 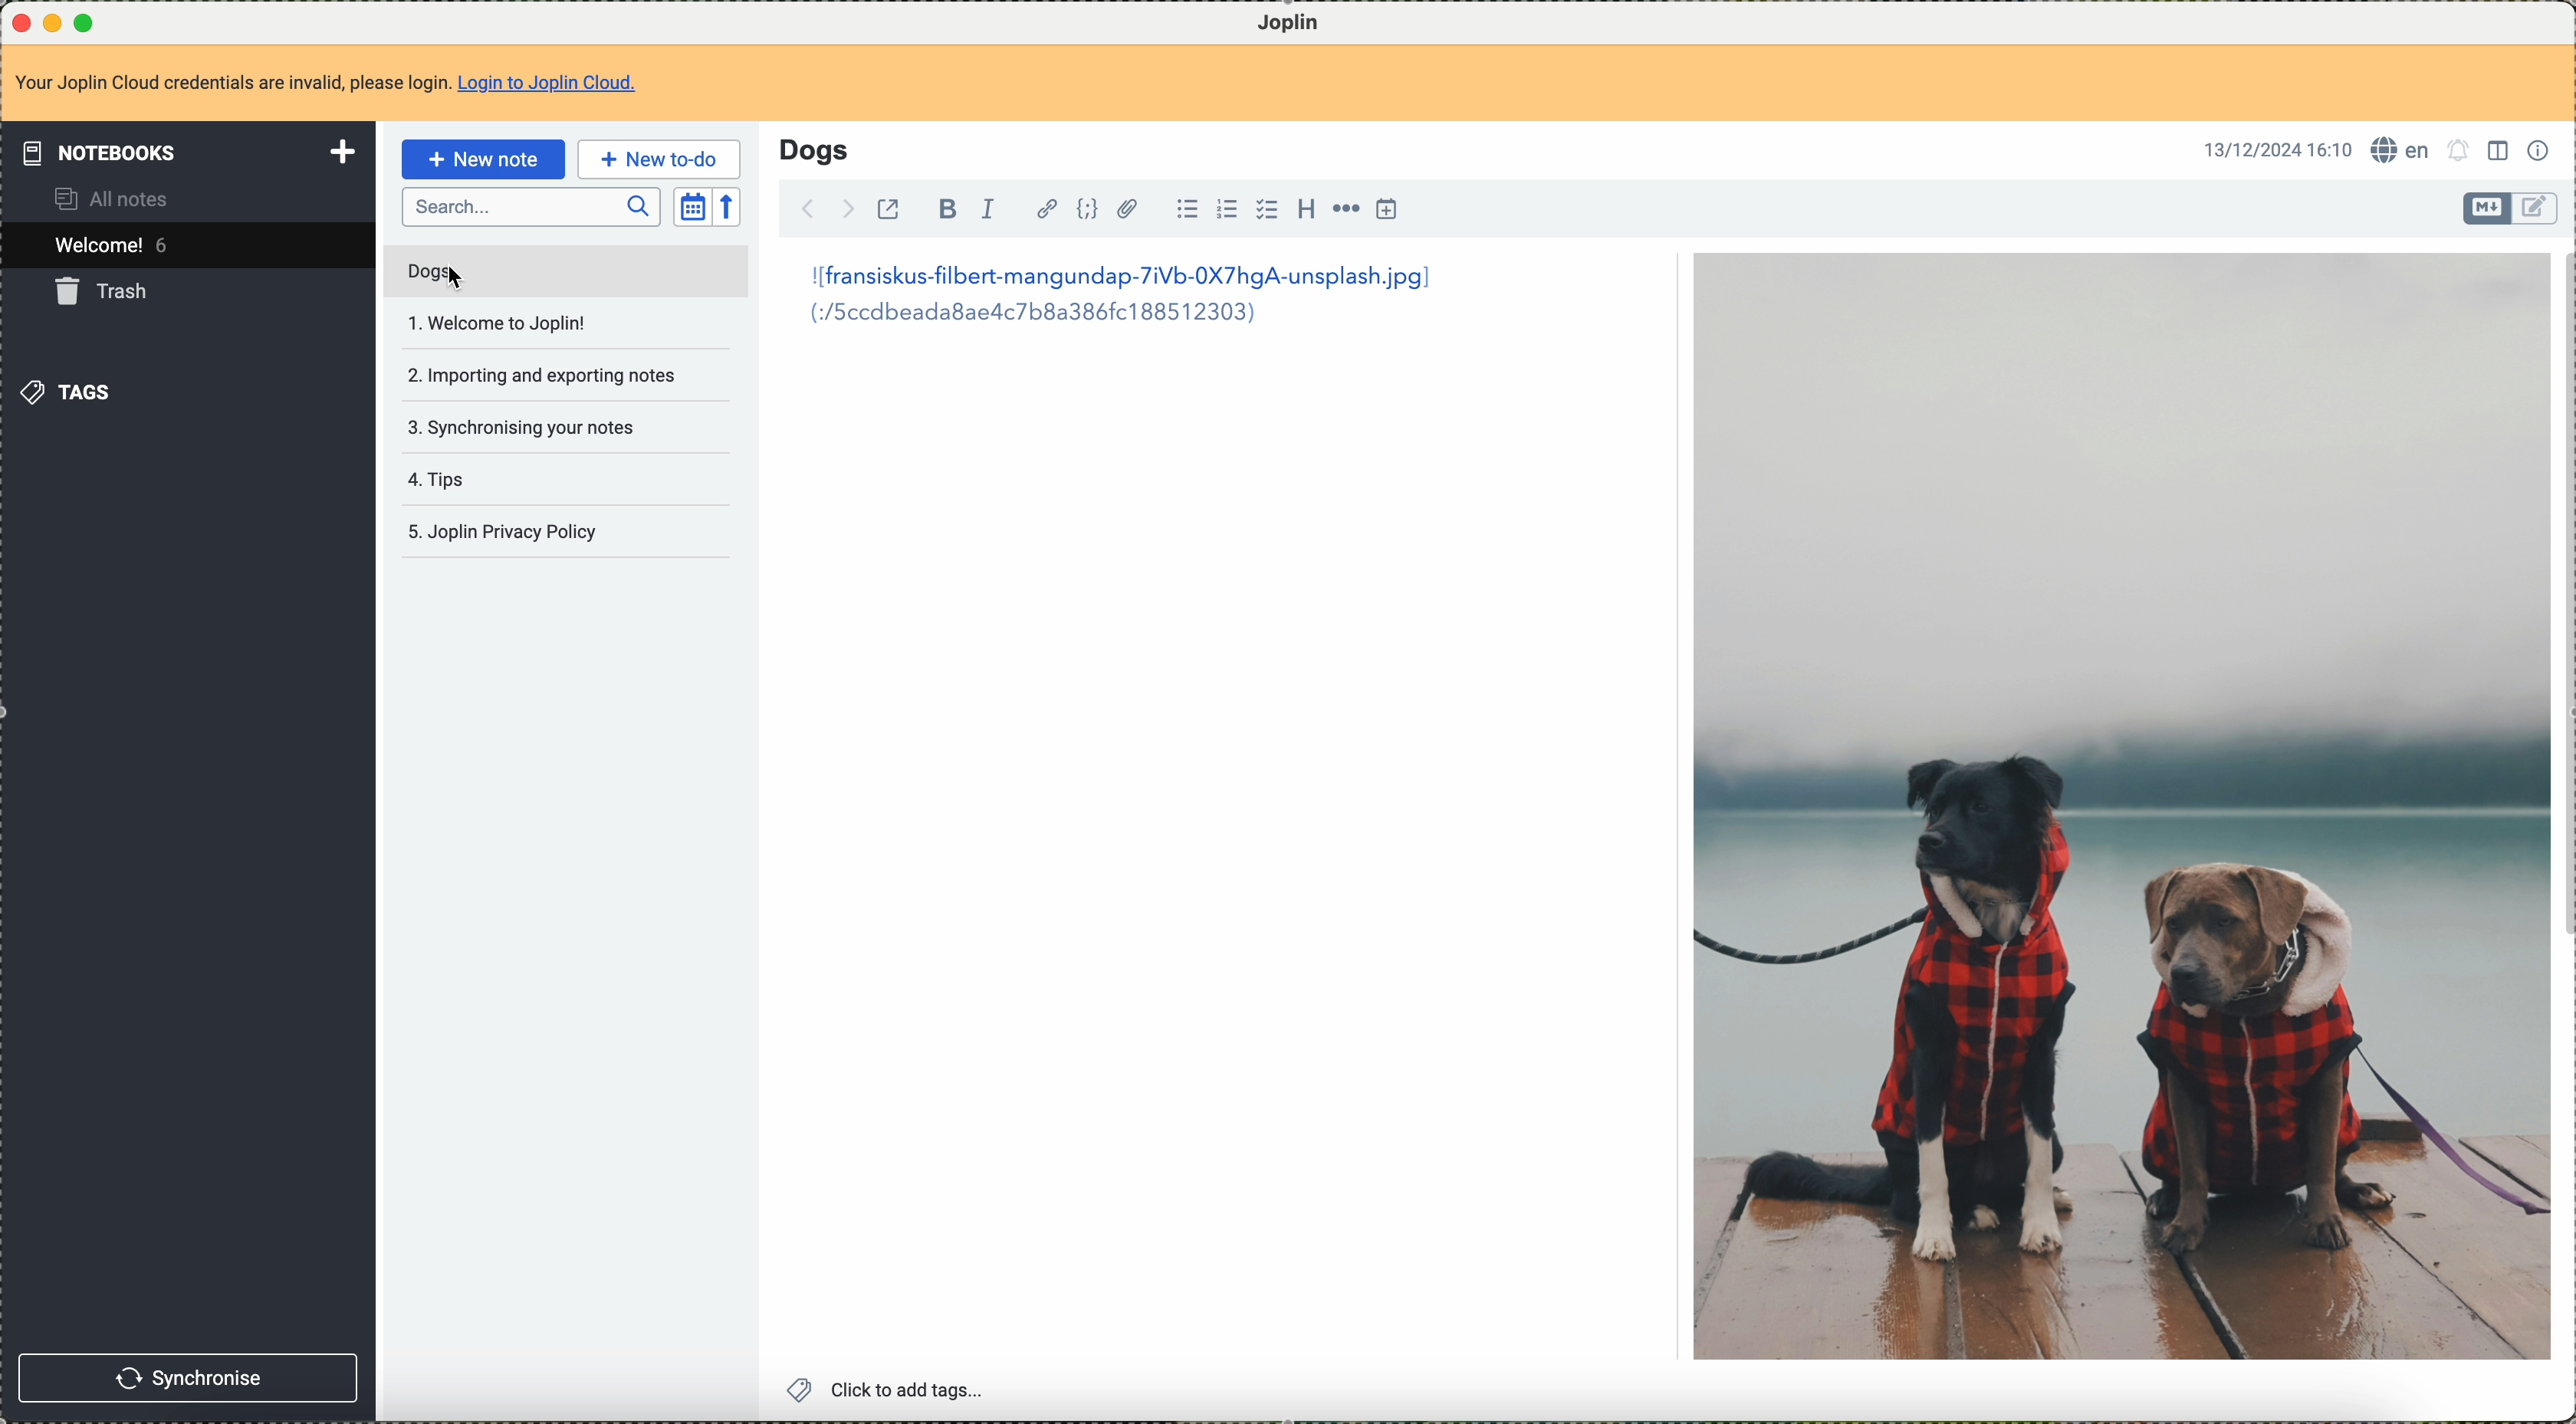 What do you see at coordinates (729, 207) in the screenshot?
I see `reverse sort order` at bounding box center [729, 207].